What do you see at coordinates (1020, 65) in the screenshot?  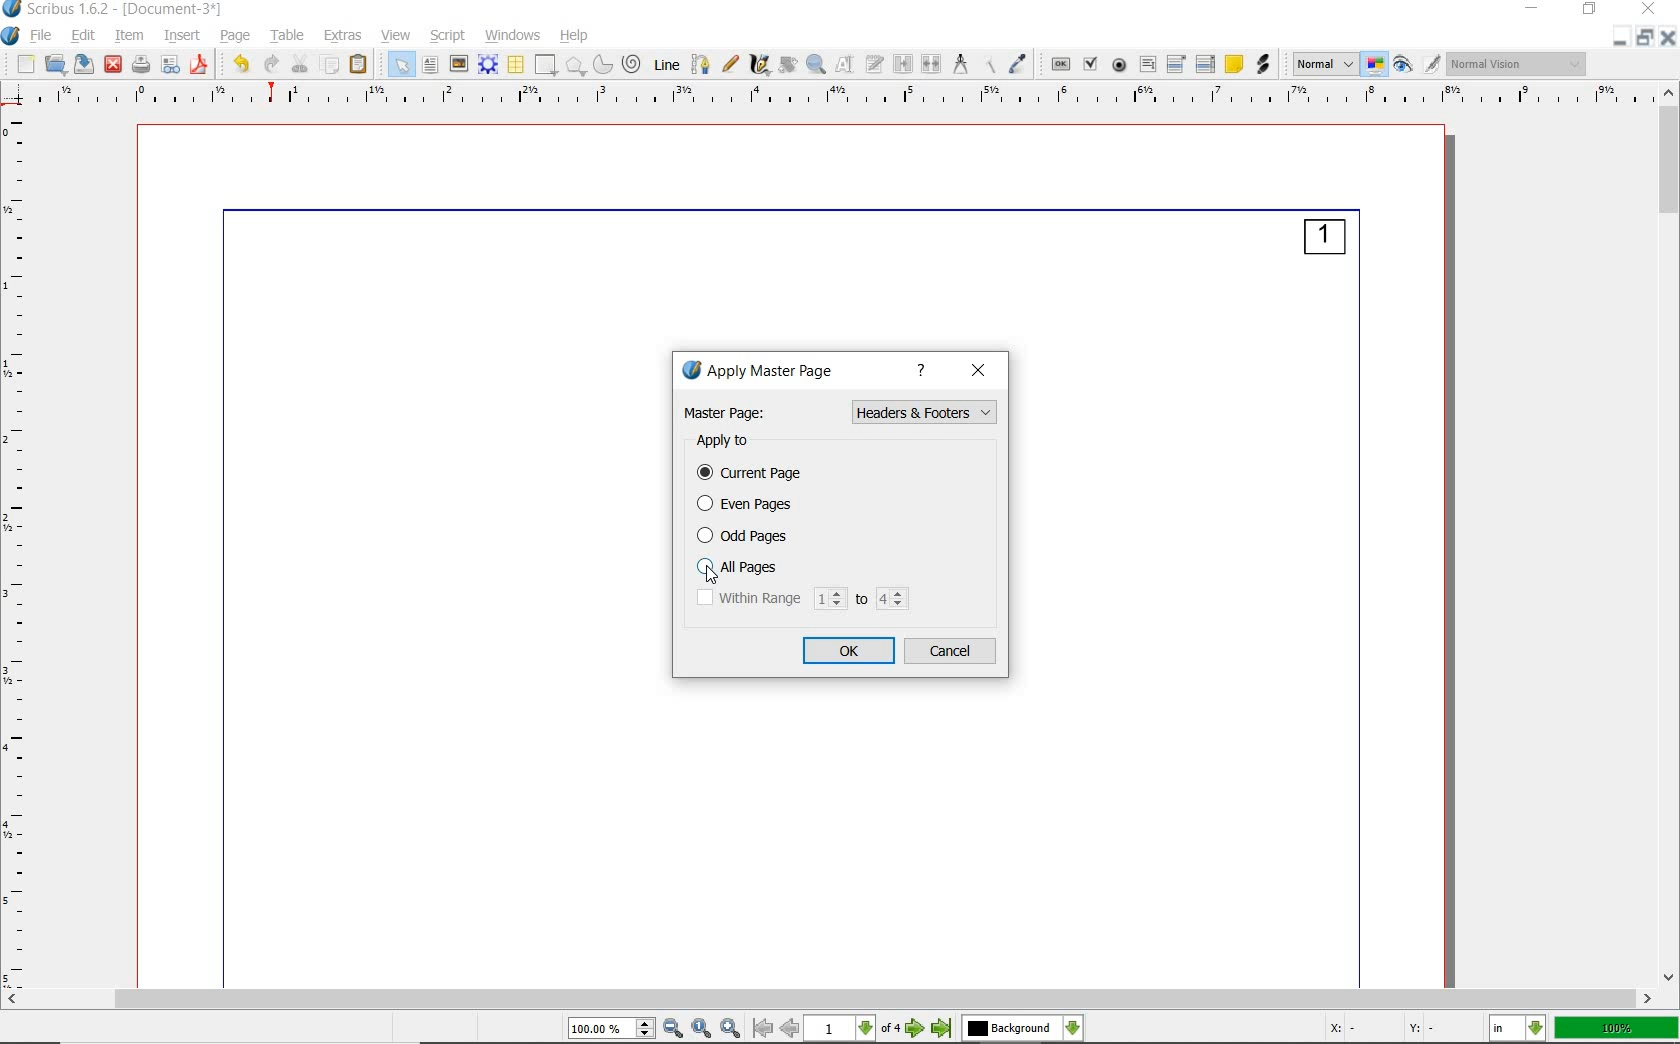 I see `eye dropper` at bounding box center [1020, 65].